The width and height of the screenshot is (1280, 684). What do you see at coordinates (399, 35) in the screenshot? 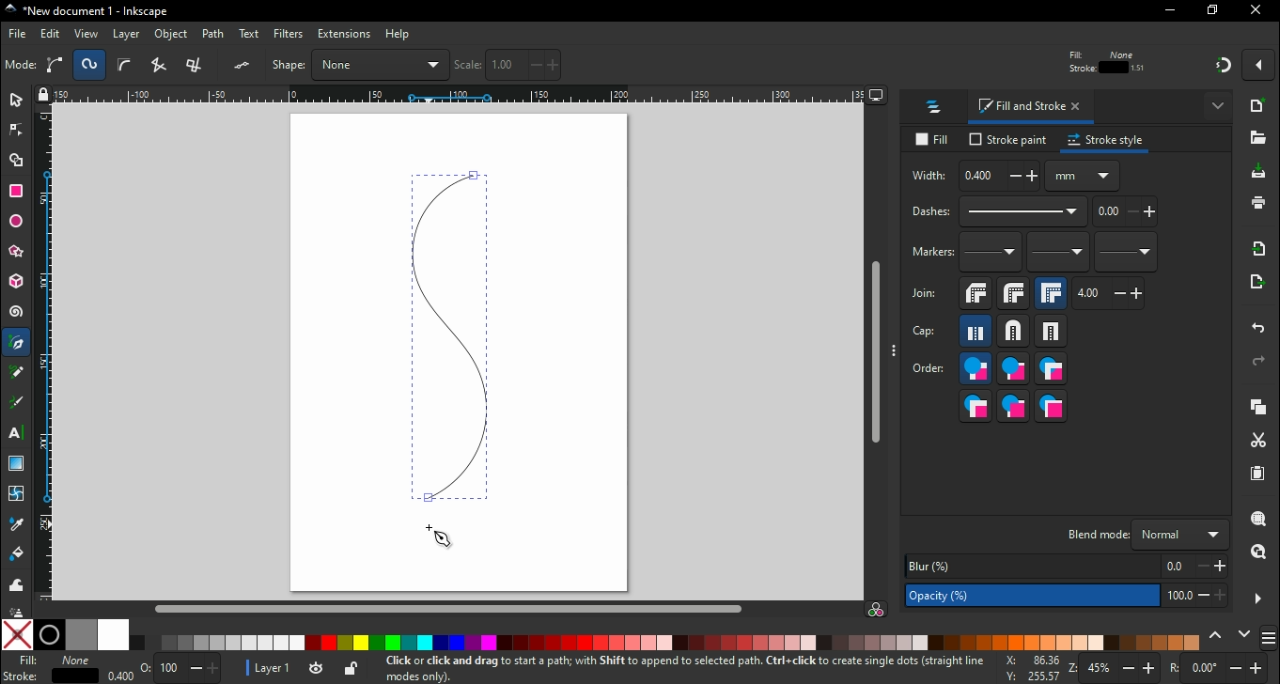
I see `help` at bounding box center [399, 35].